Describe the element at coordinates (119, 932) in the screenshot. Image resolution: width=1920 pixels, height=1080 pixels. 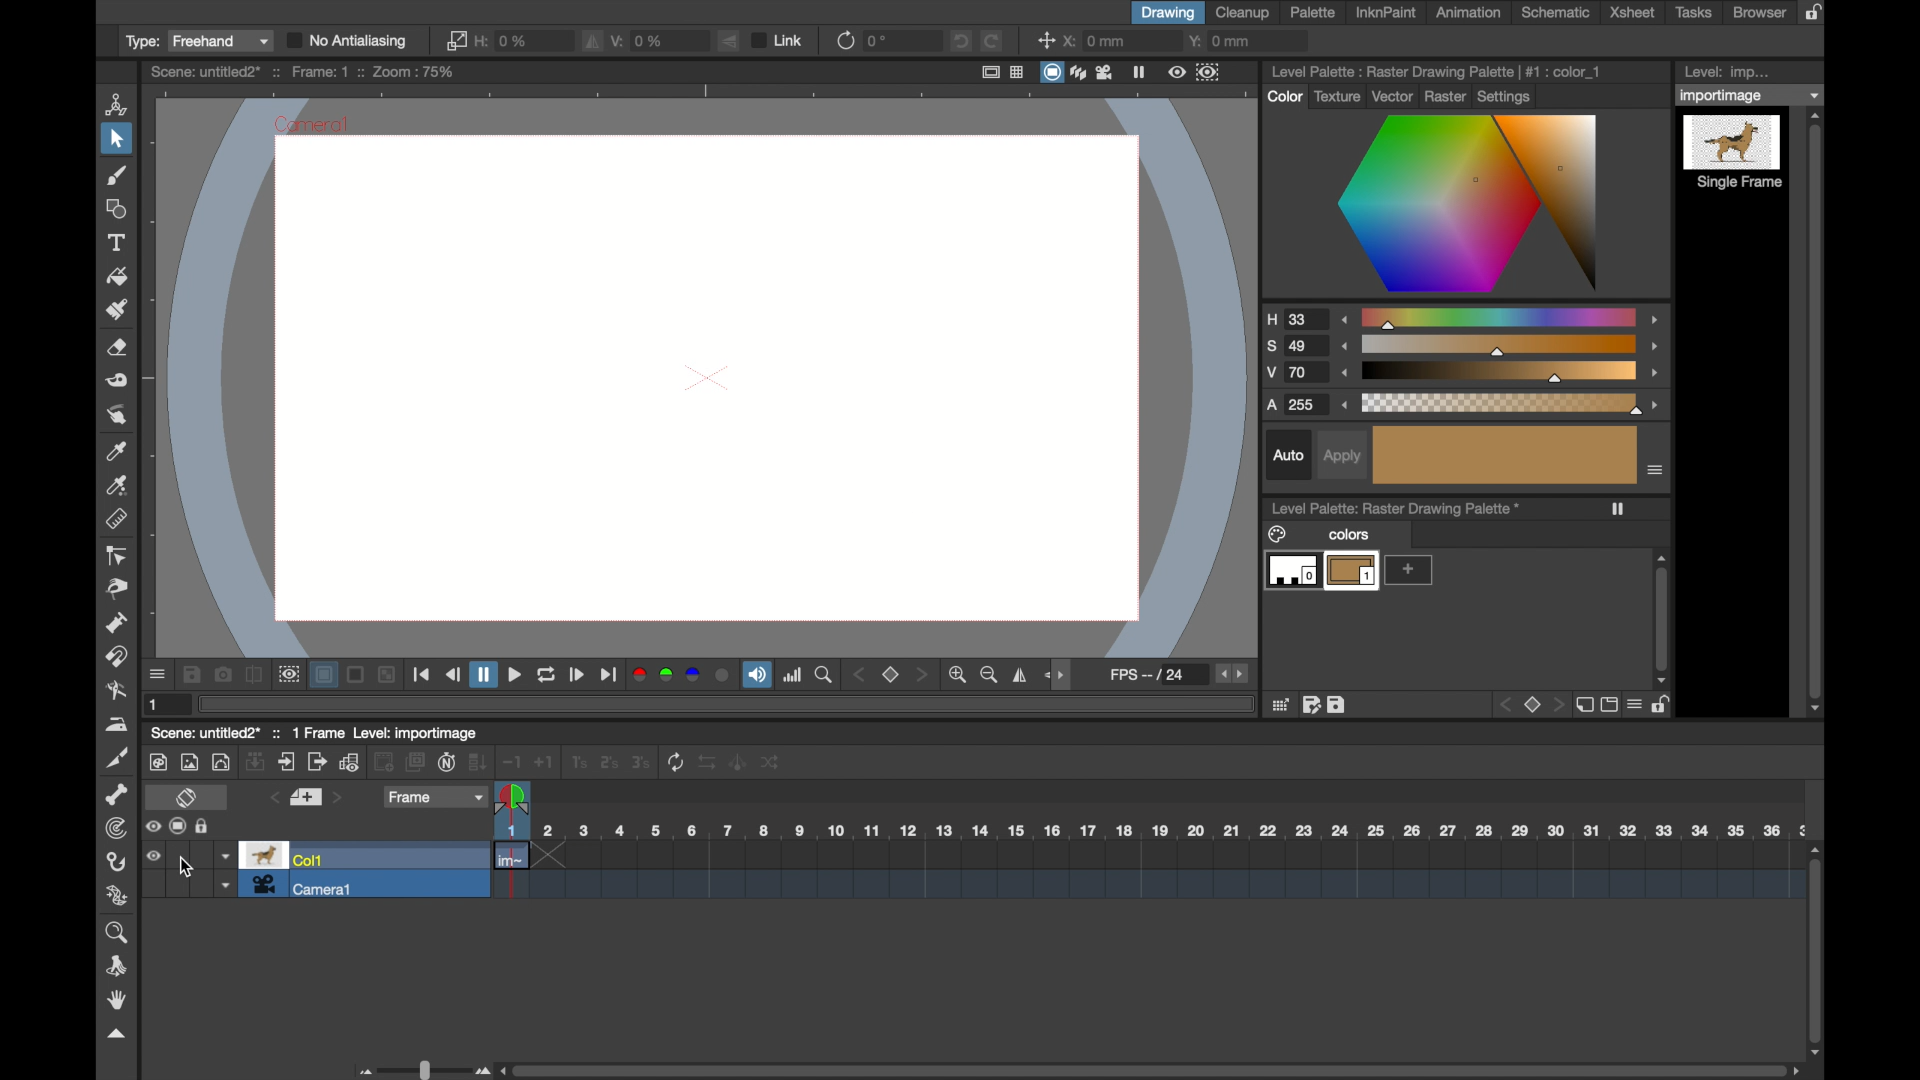
I see `zoom` at that location.